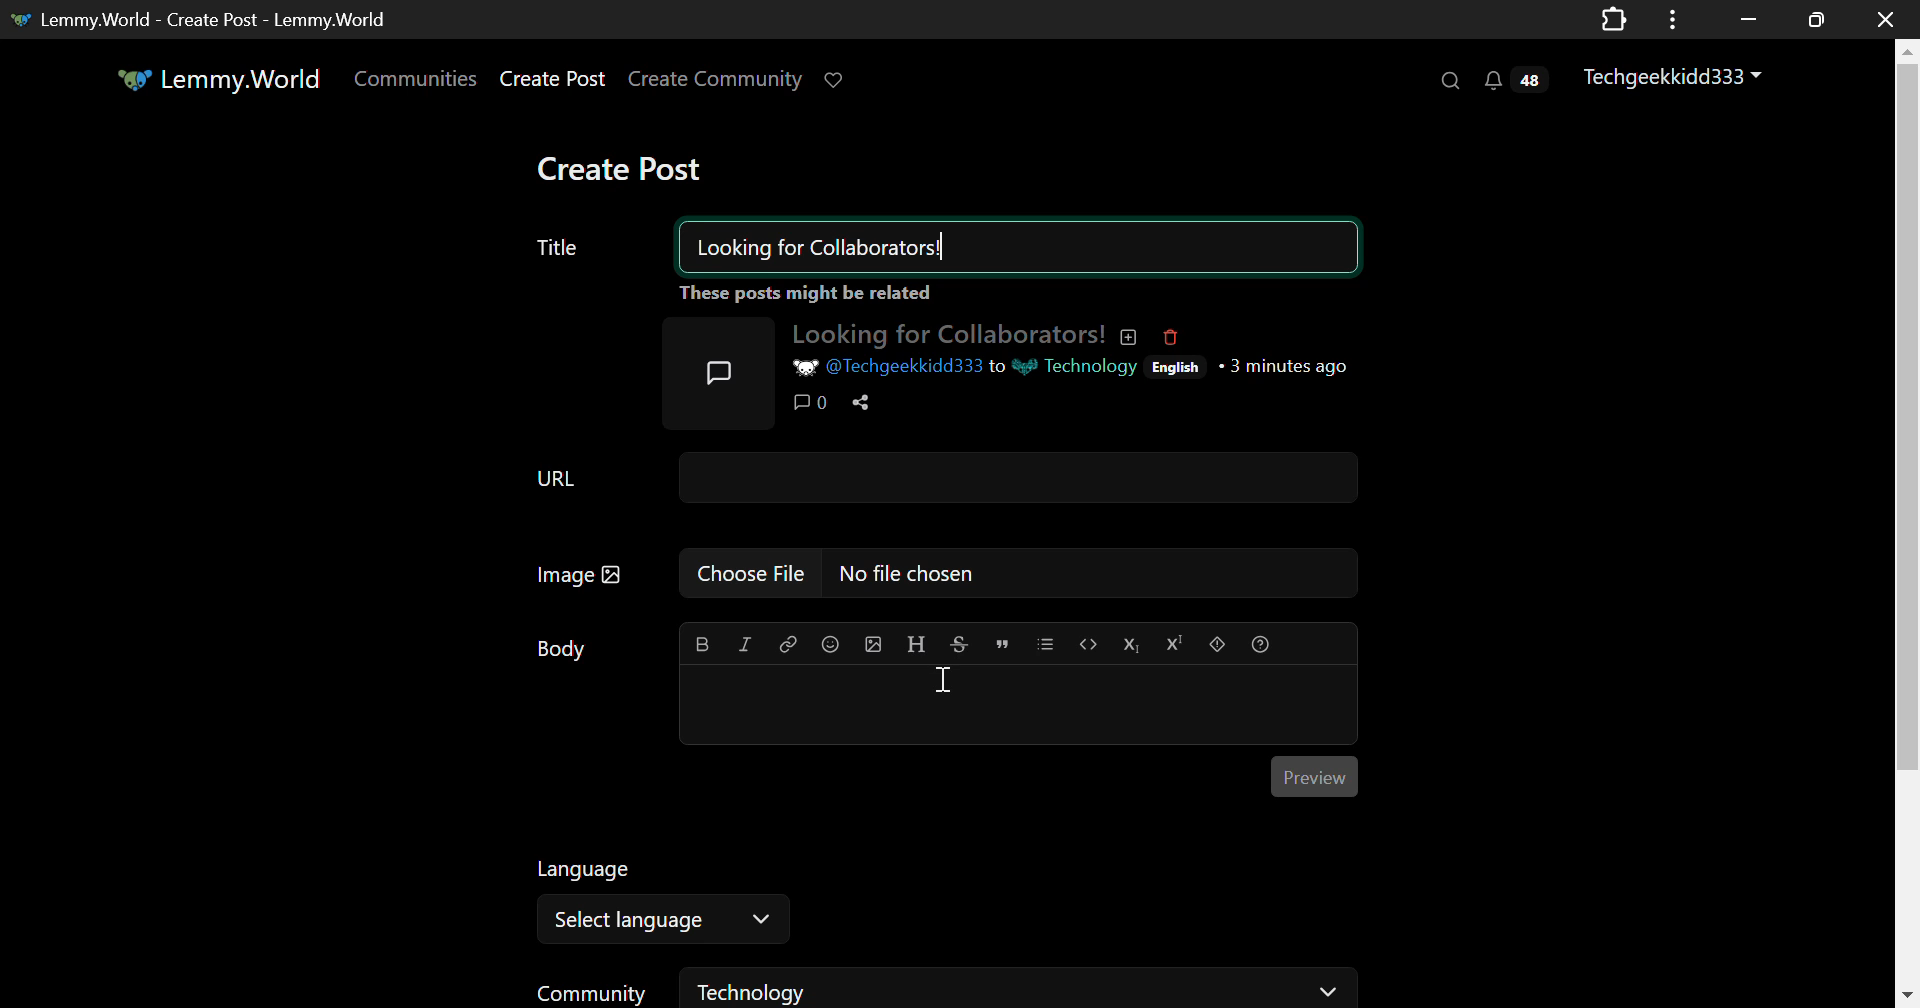  What do you see at coordinates (947, 247) in the screenshot?
I see `Title: Looking for Collaborators!` at bounding box center [947, 247].